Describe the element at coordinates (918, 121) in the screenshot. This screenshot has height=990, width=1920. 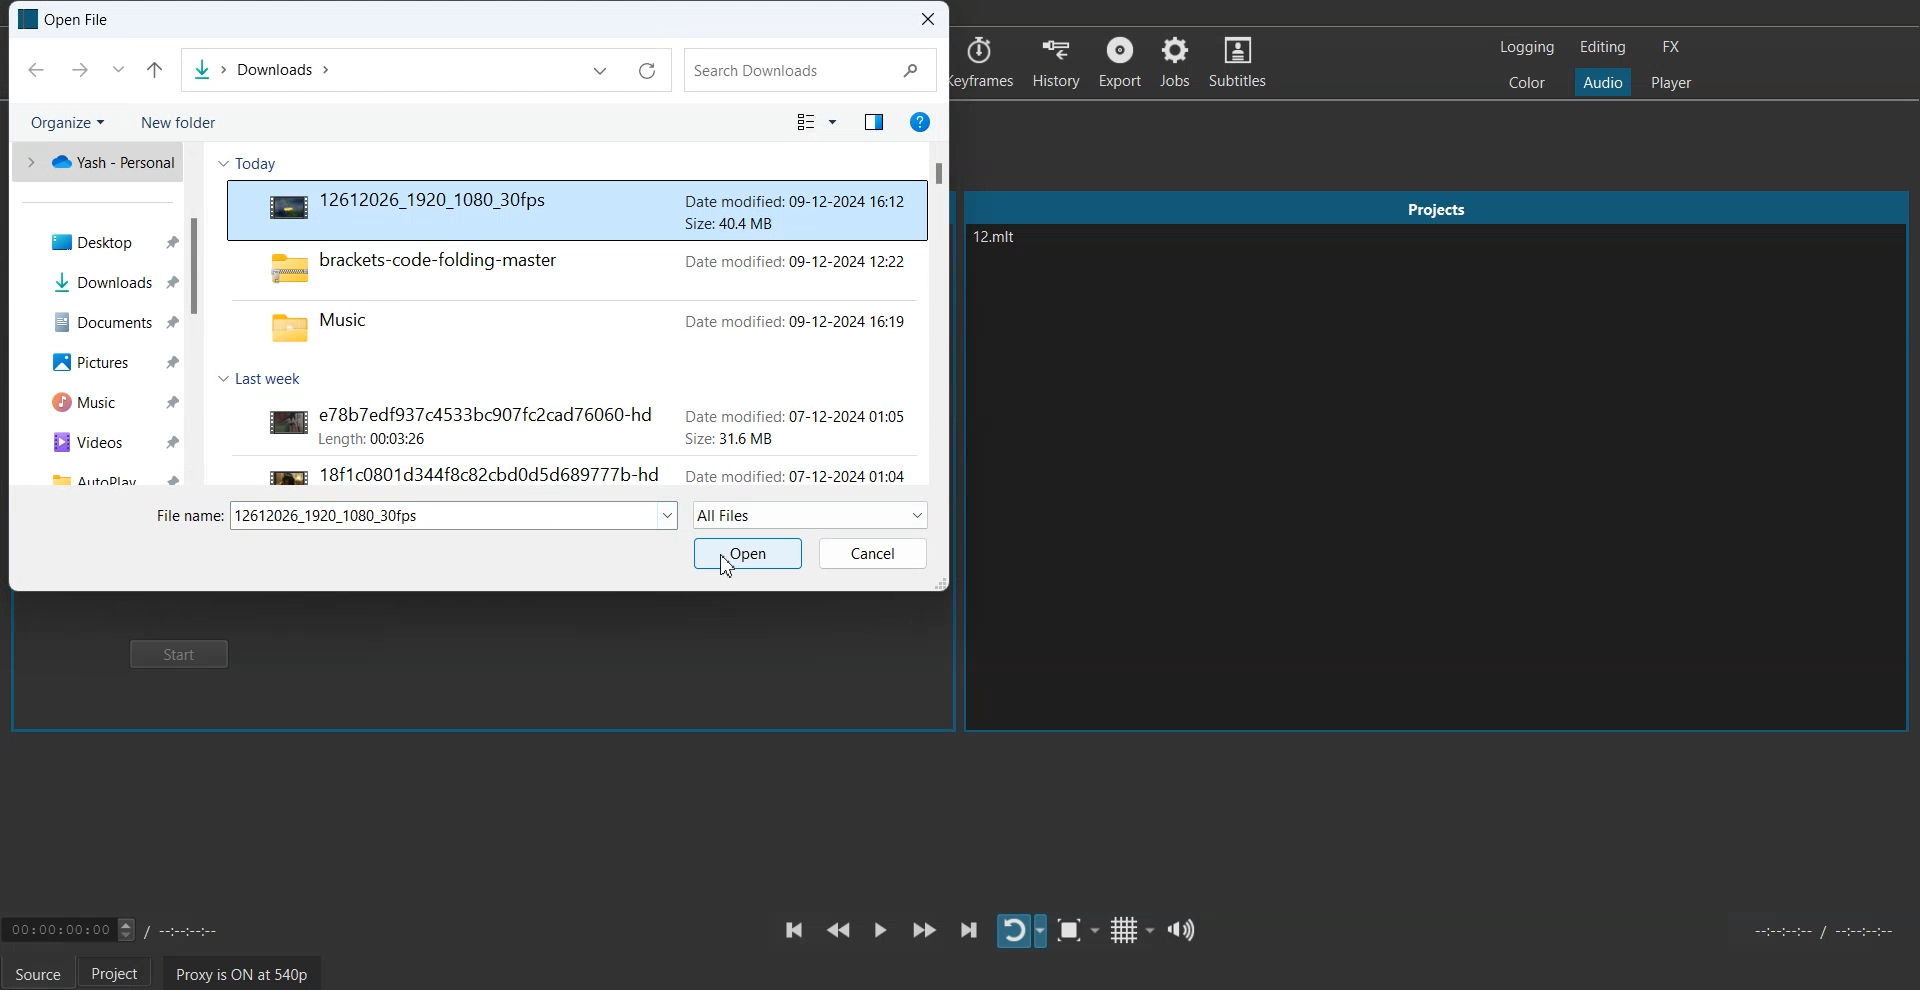
I see `Help` at that location.